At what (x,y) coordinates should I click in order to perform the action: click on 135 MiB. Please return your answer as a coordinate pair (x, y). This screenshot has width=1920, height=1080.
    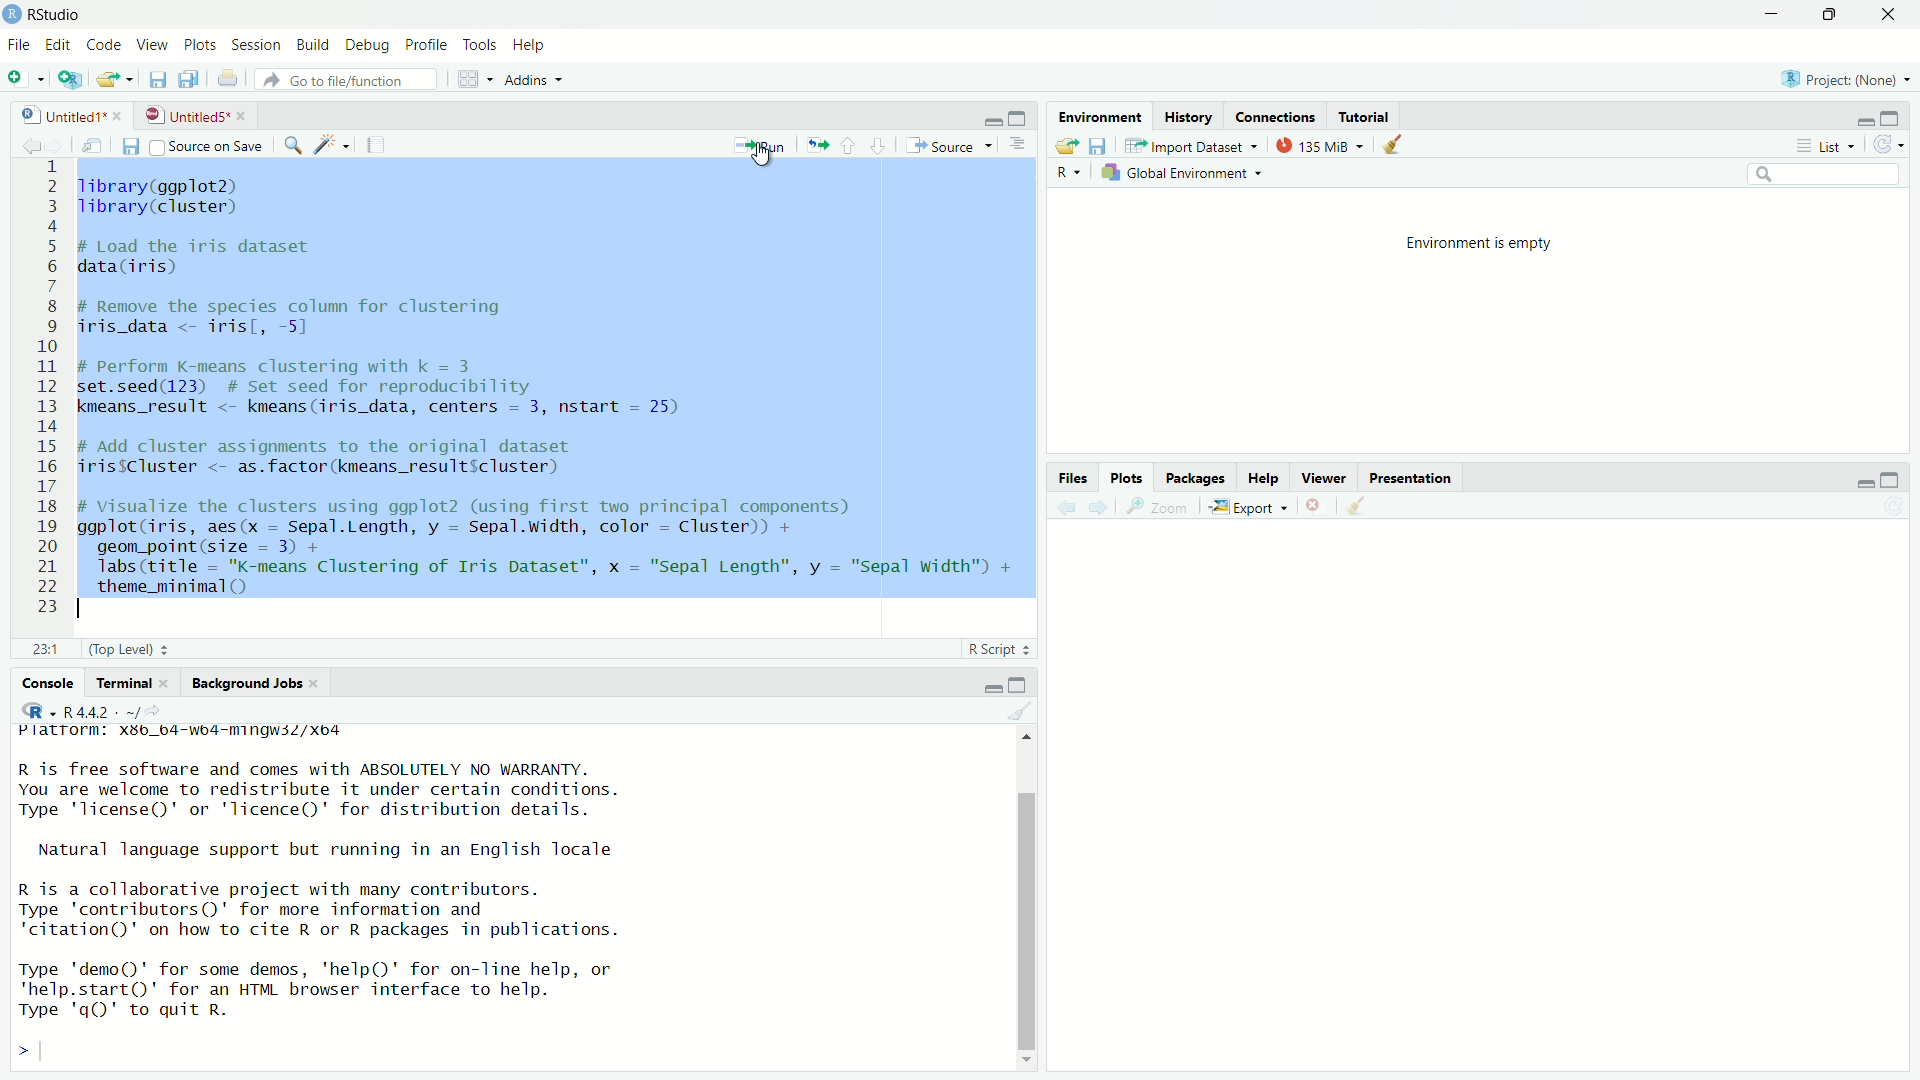
    Looking at the image, I should click on (1319, 144).